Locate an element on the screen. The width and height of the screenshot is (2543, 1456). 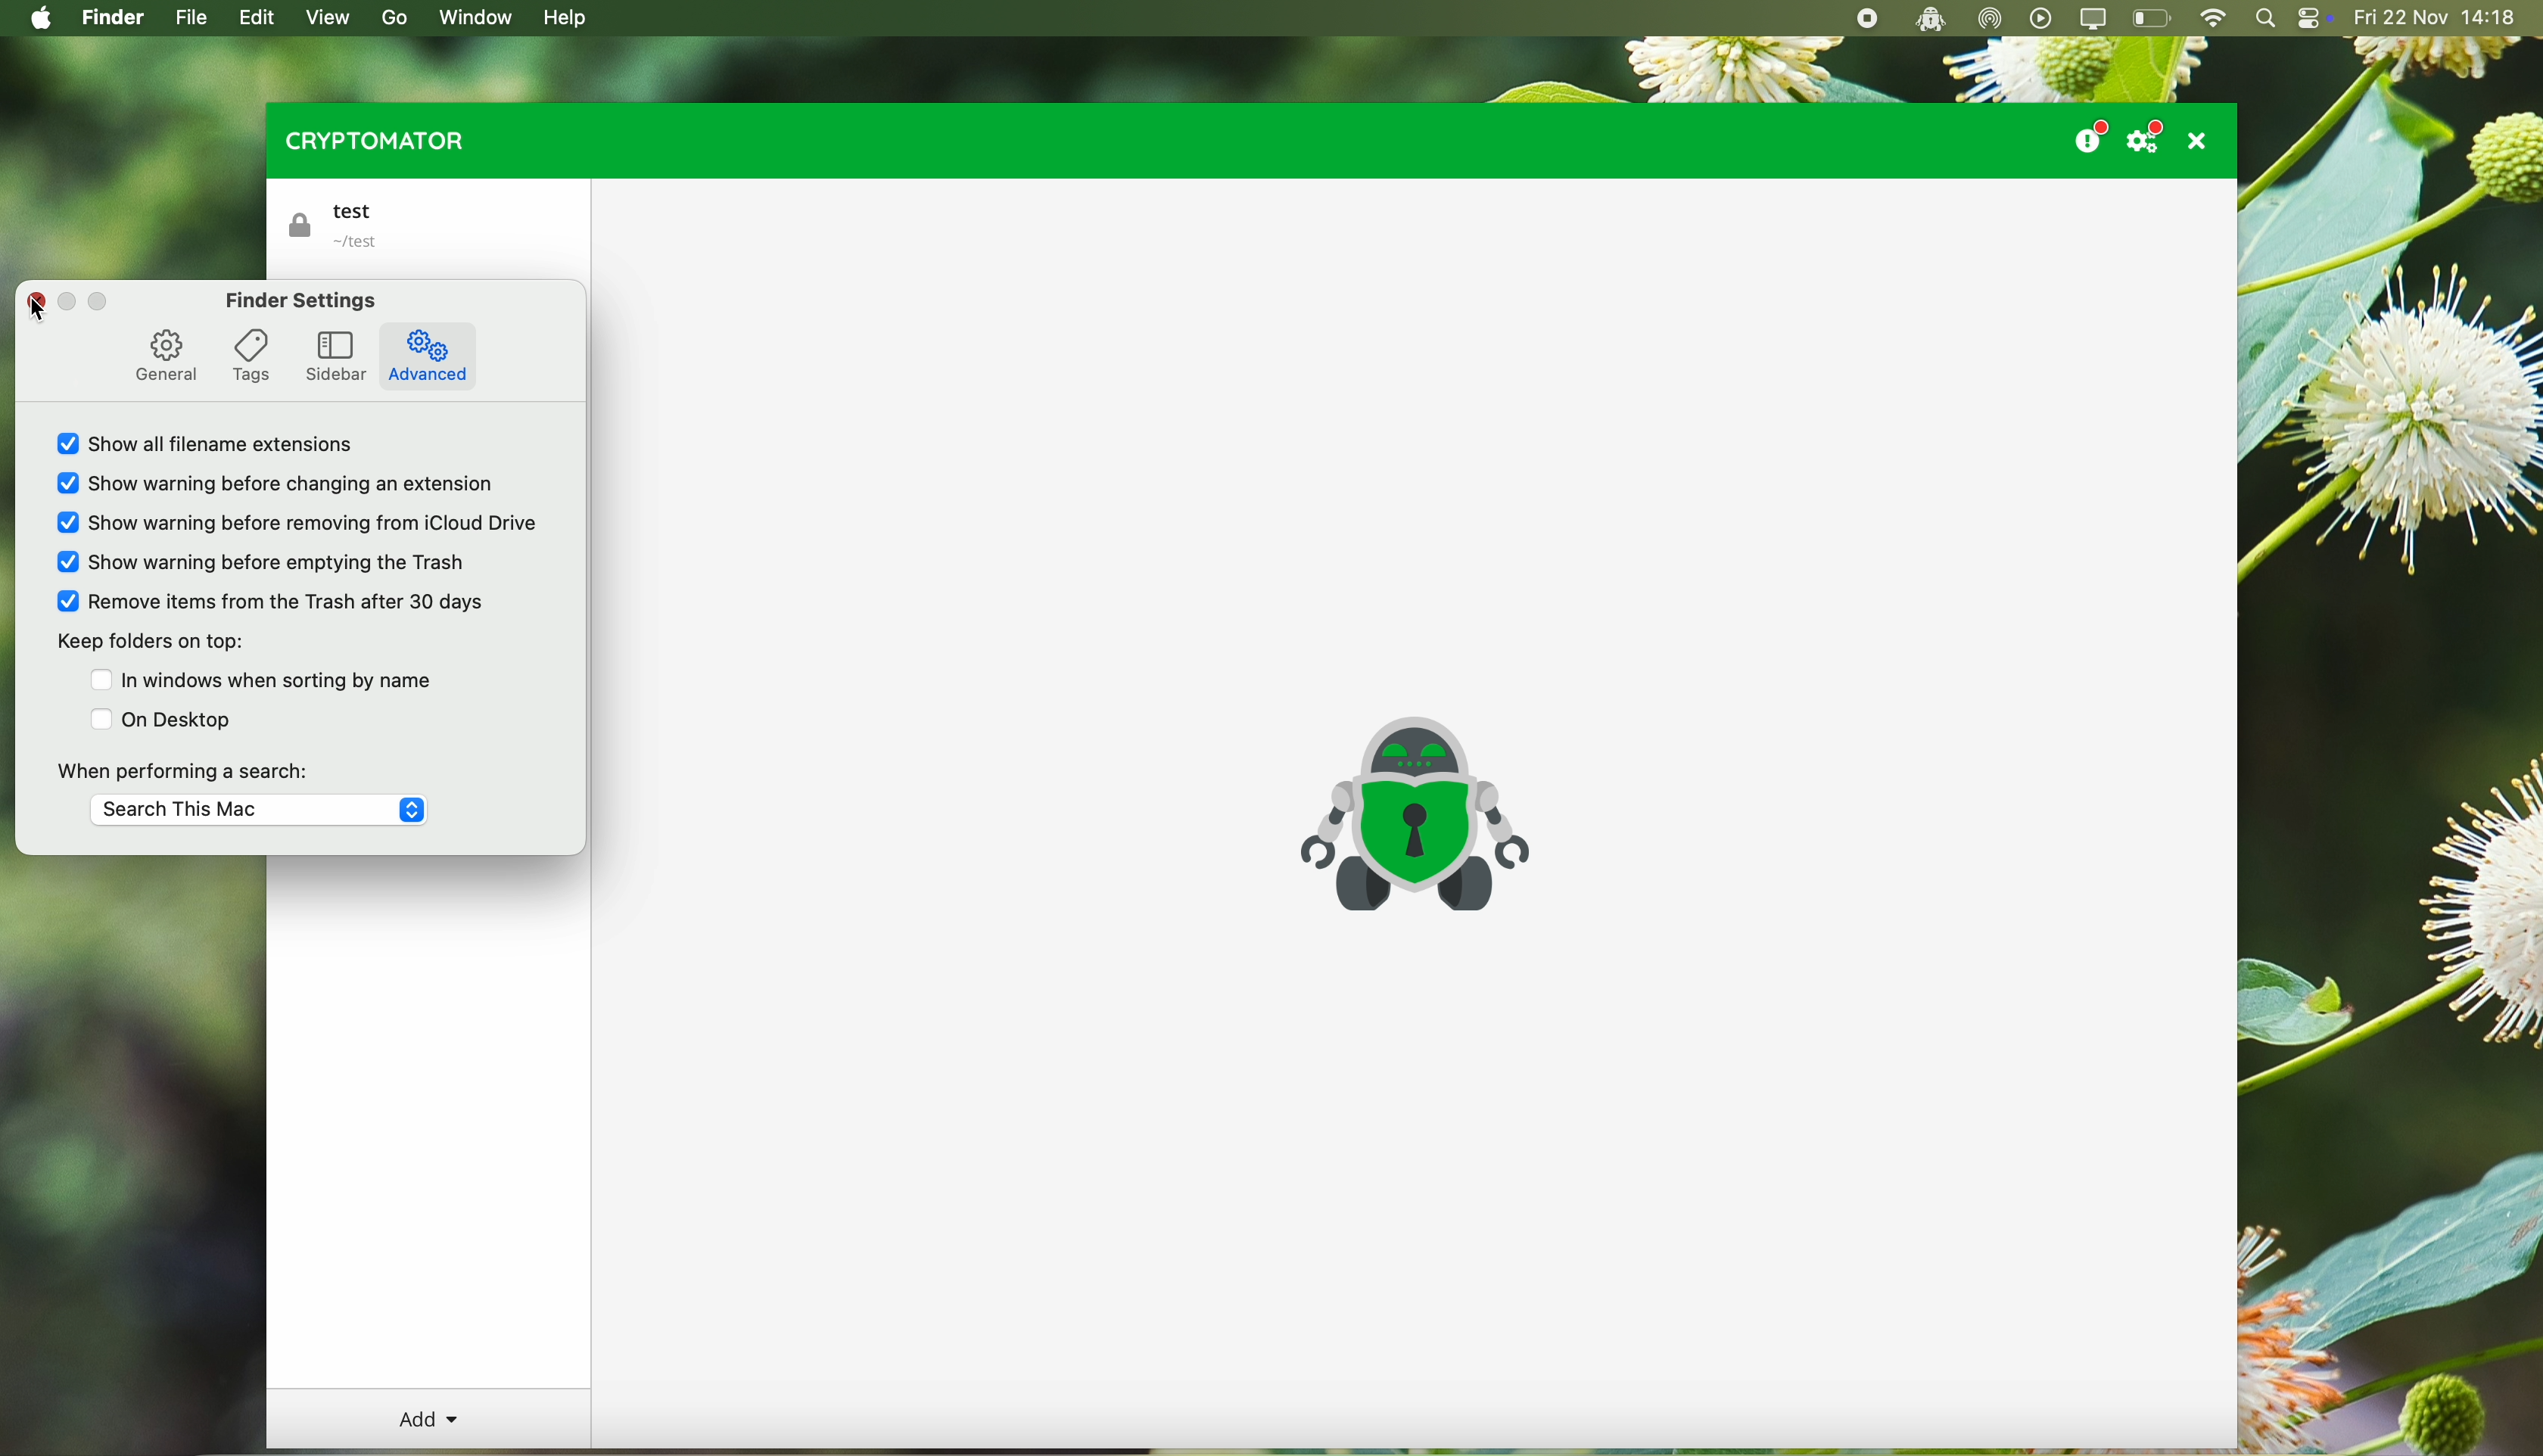
on desktop is located at coordinates (164, 719).